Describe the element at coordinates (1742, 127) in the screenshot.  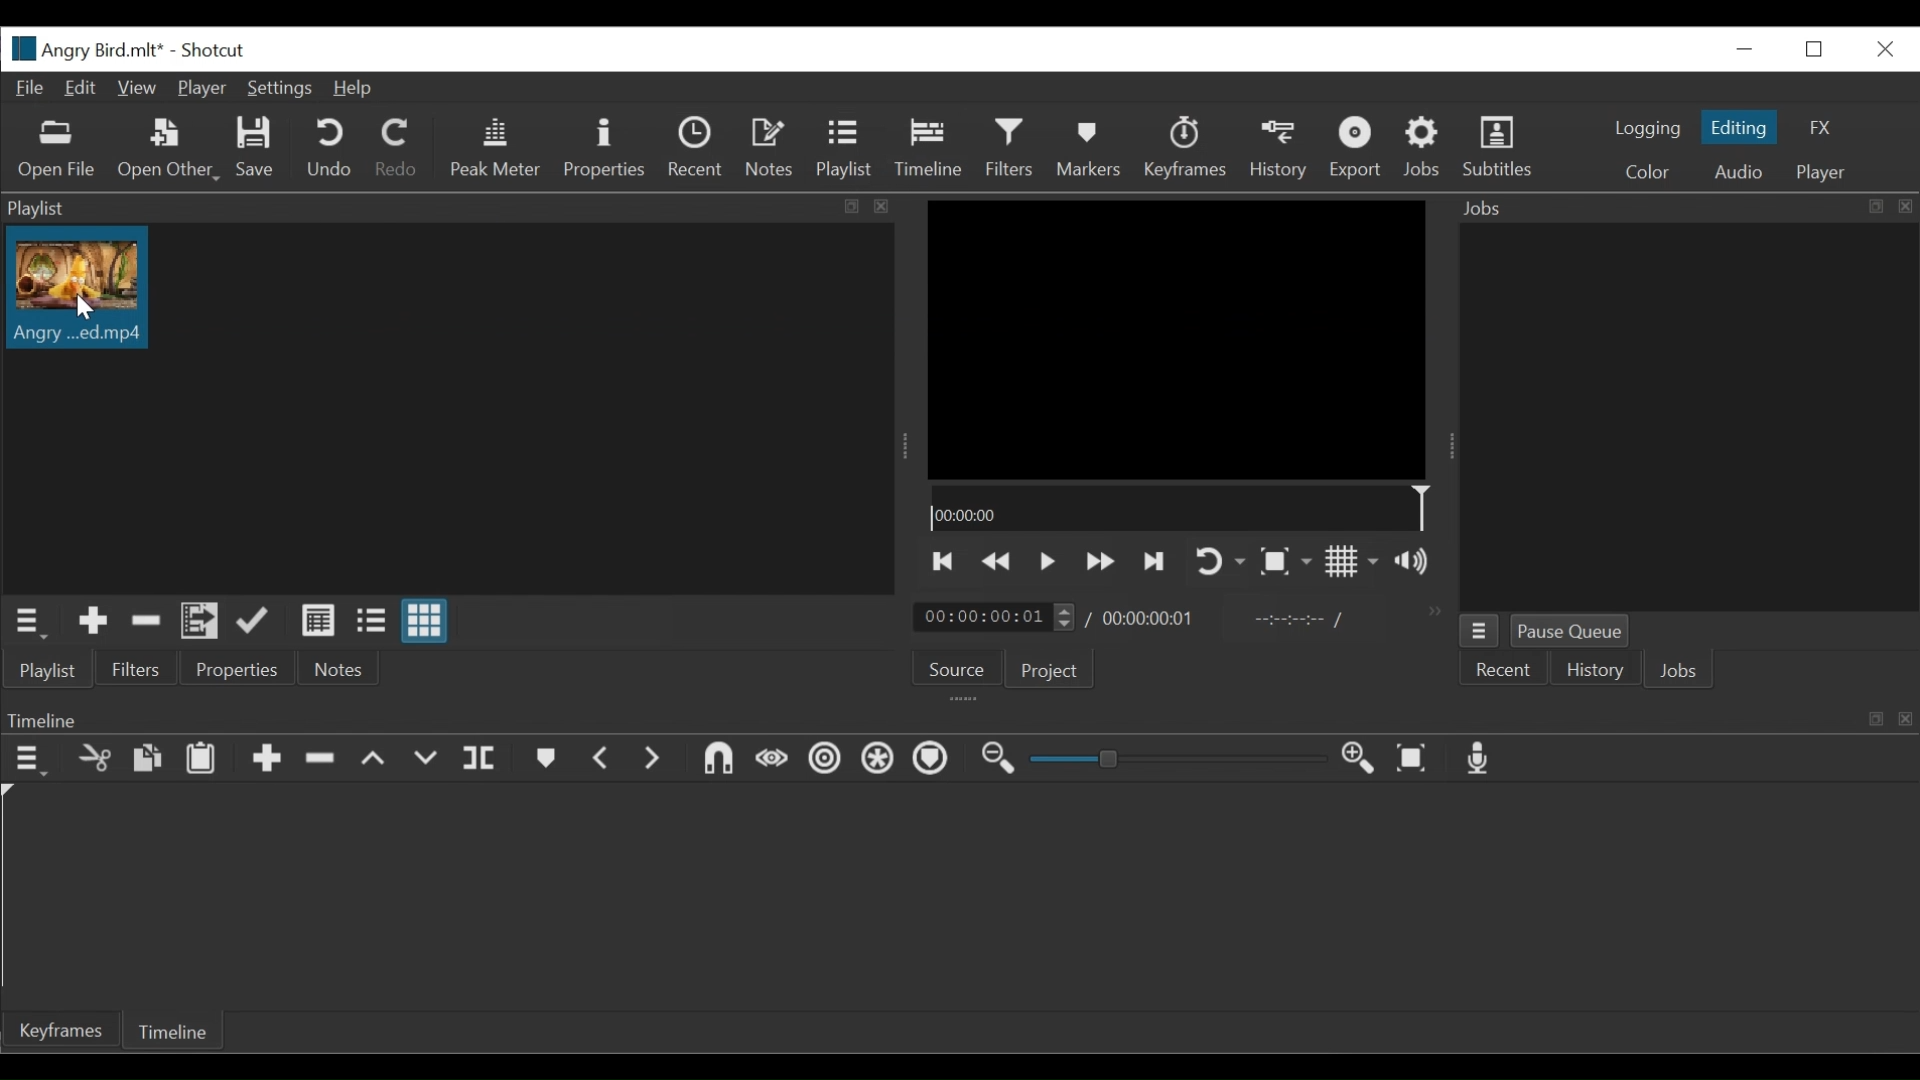
I see `Editing` at that location.